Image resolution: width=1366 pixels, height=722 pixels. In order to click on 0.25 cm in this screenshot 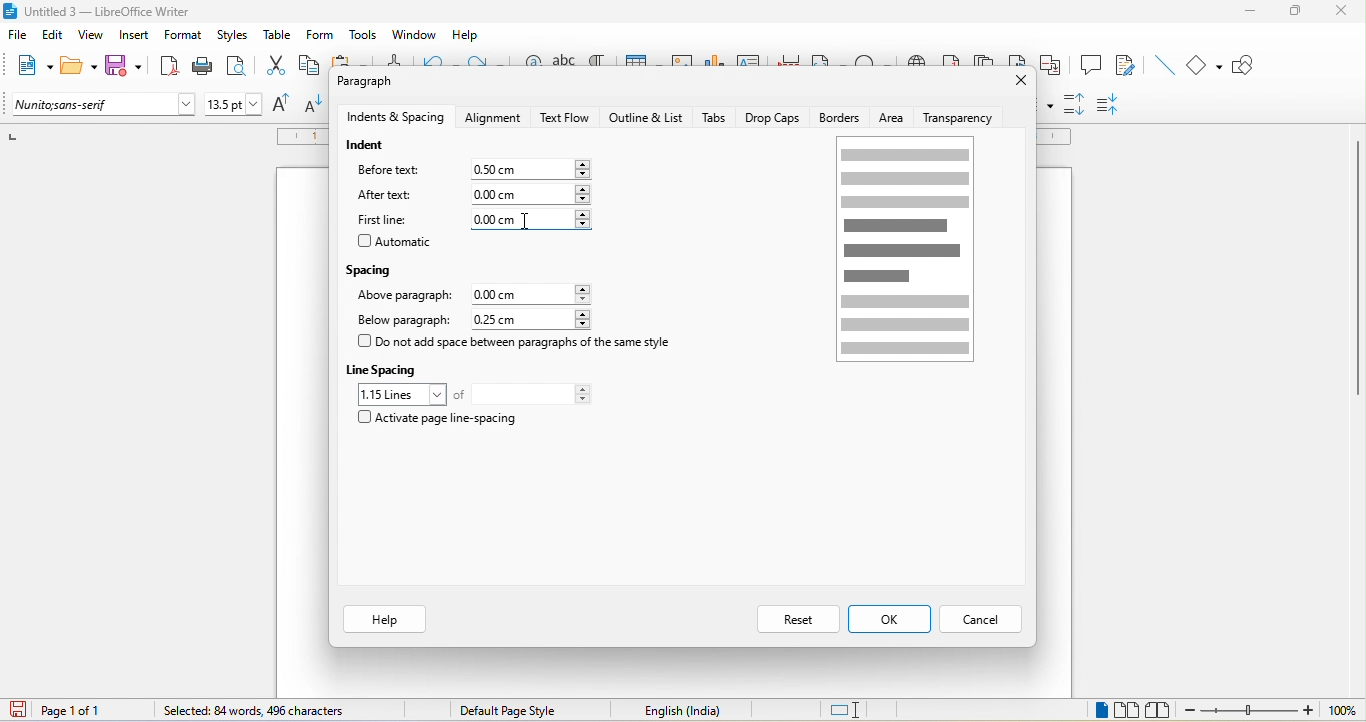, I will do `click(517, 320)`.